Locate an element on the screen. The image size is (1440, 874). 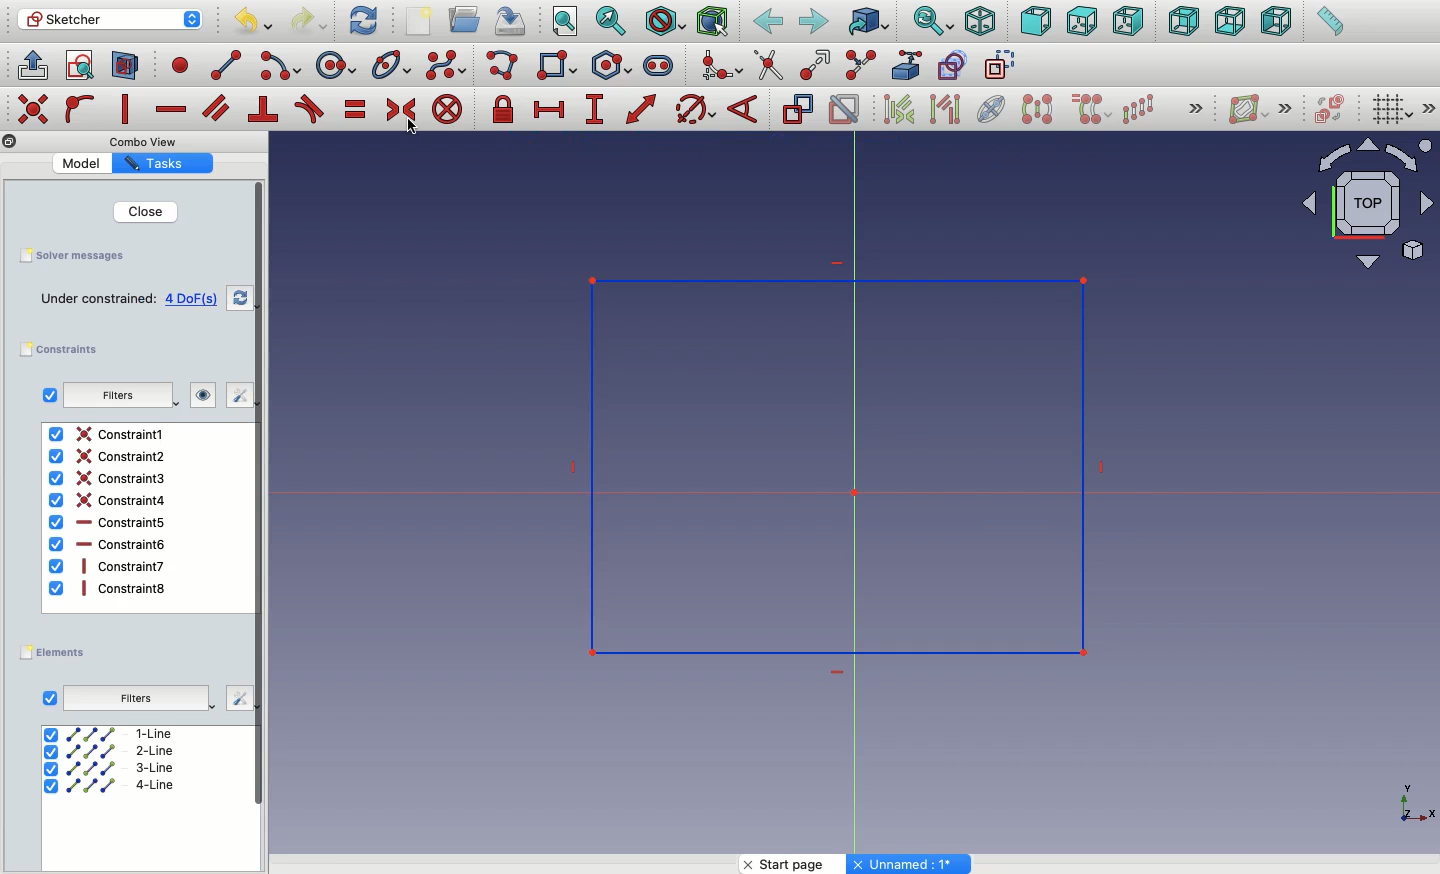
Constraint1 is located at coordinates (106, 434).